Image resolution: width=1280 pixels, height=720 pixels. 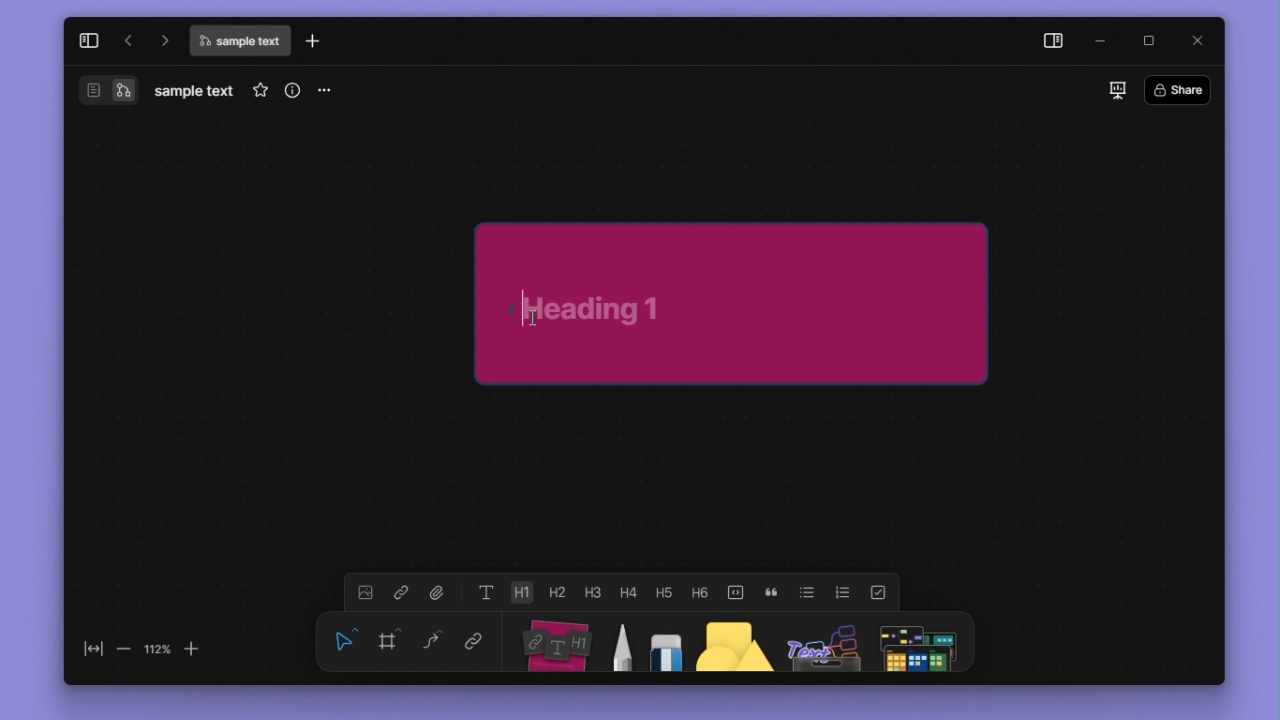 I want to click on close, so click(x=1197, y=41).